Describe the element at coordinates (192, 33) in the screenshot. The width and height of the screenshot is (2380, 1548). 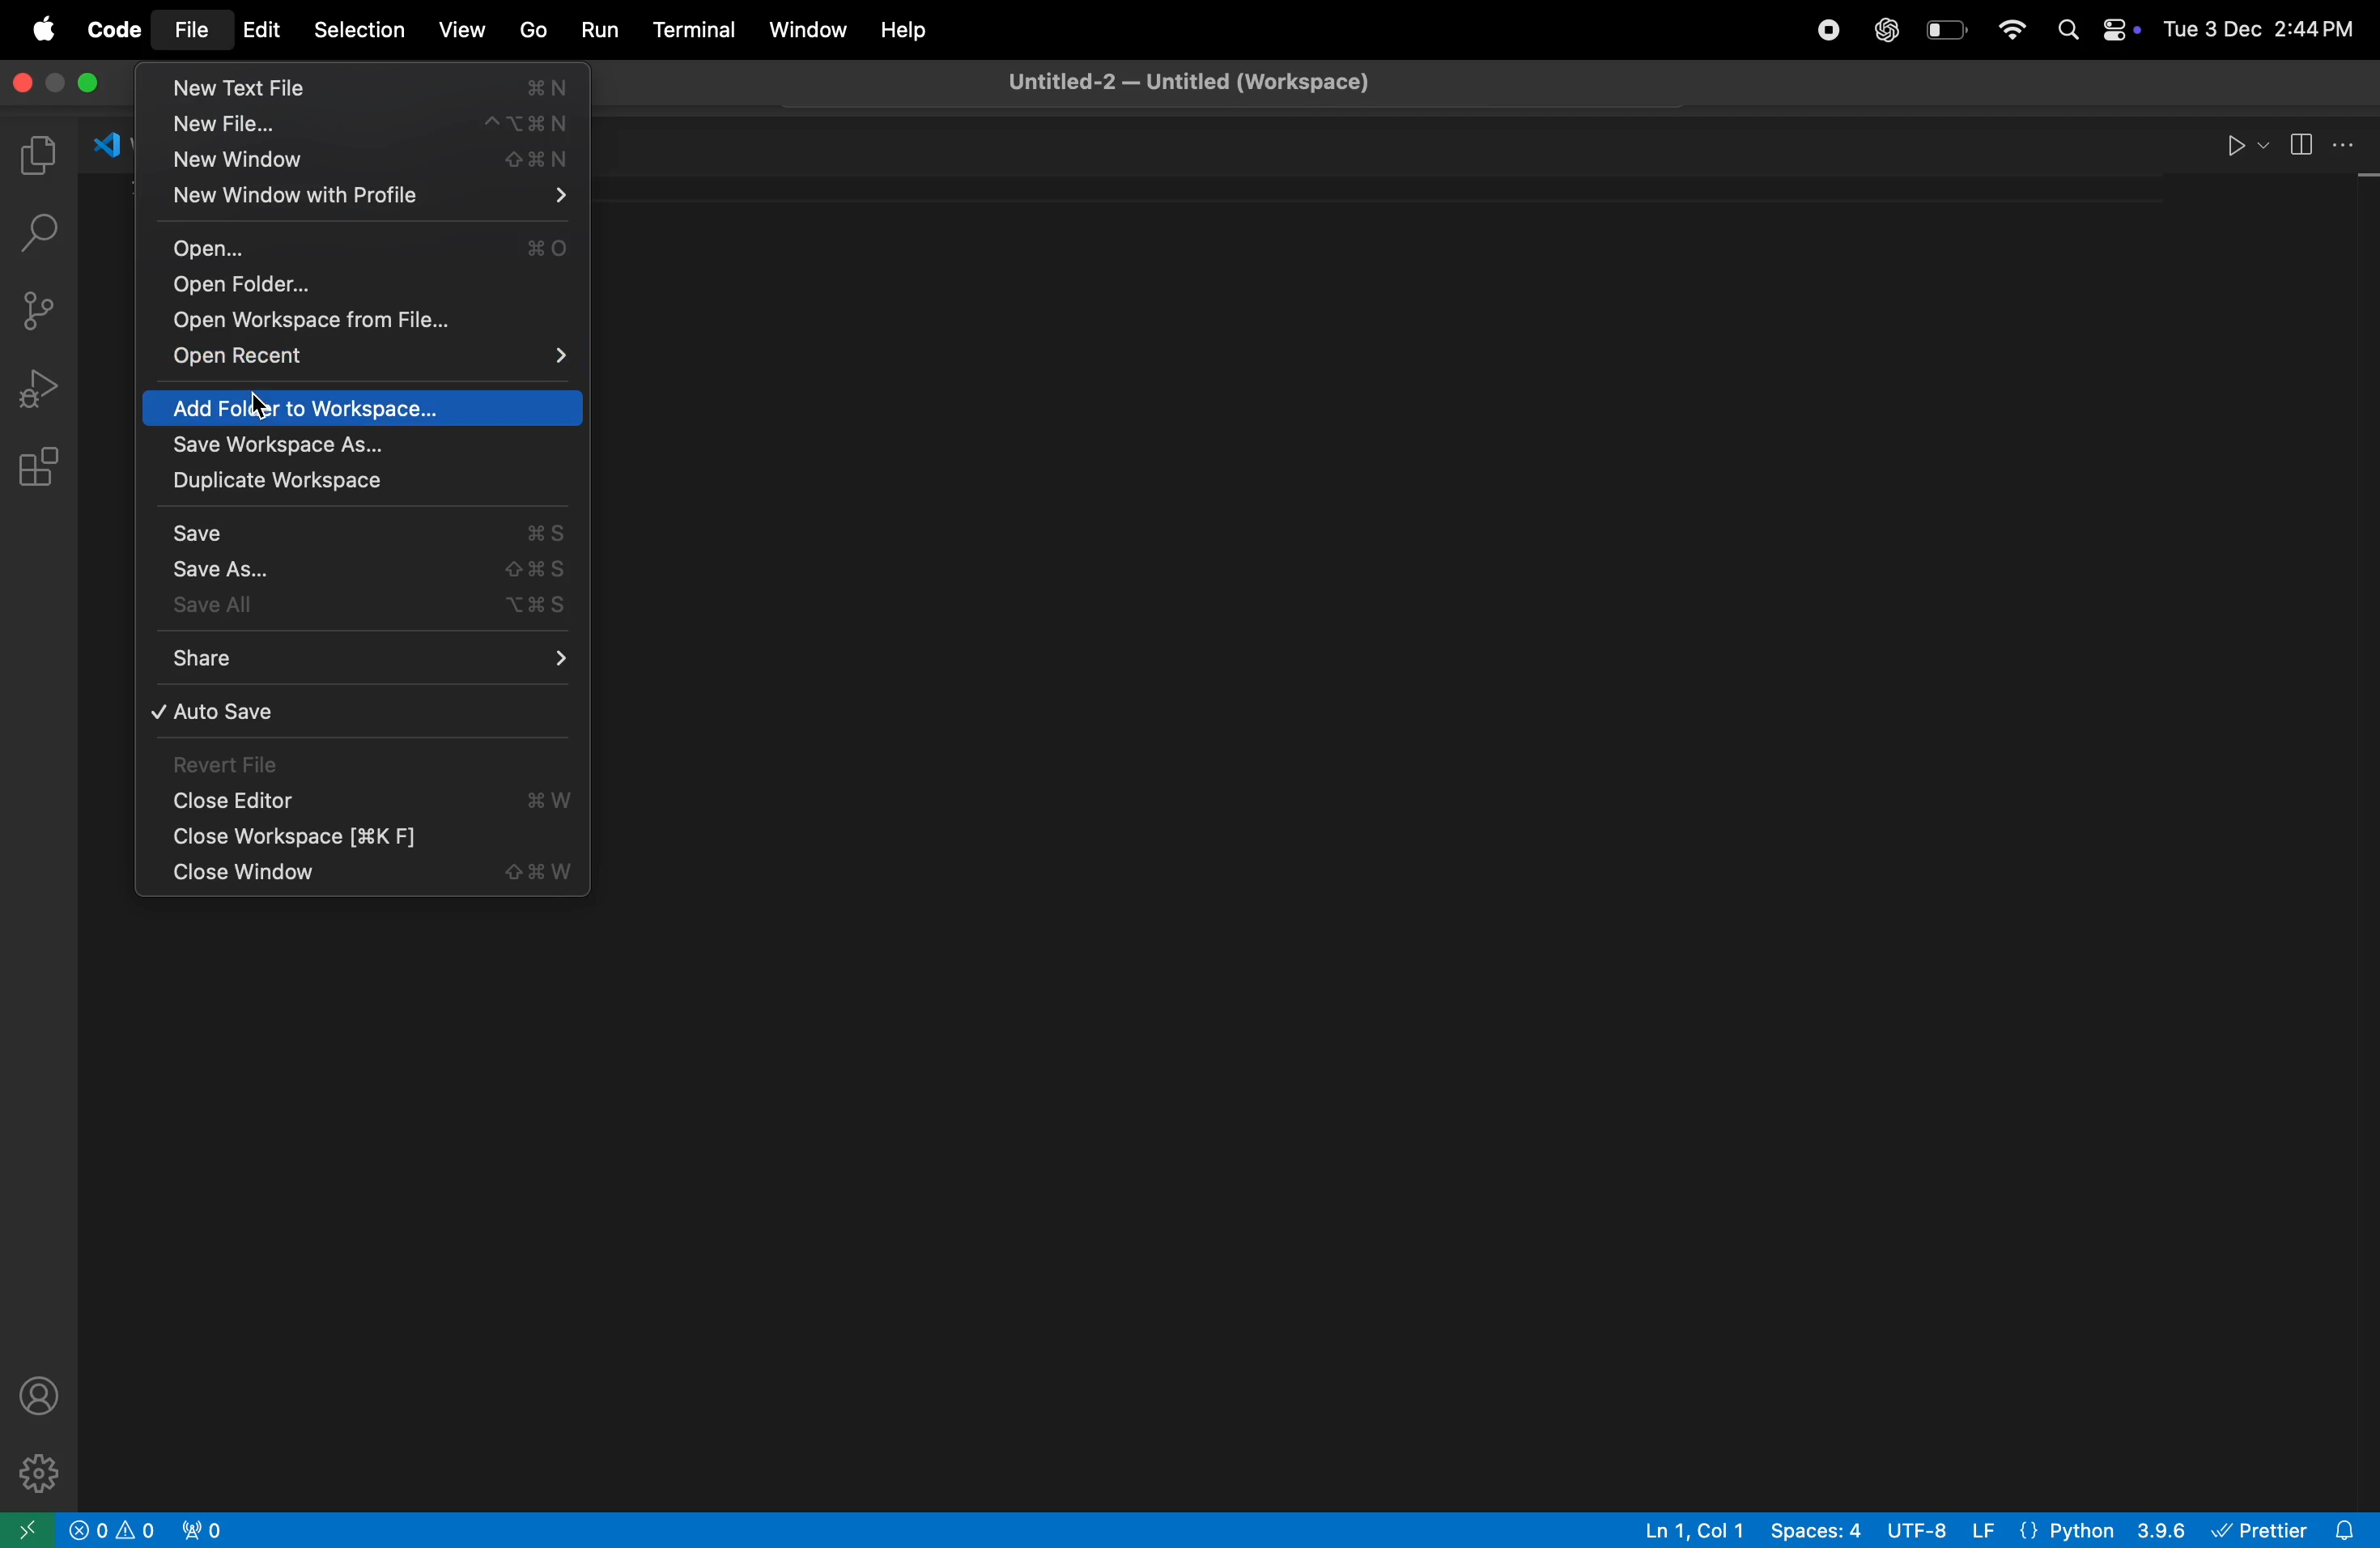
I see `file` at that location.